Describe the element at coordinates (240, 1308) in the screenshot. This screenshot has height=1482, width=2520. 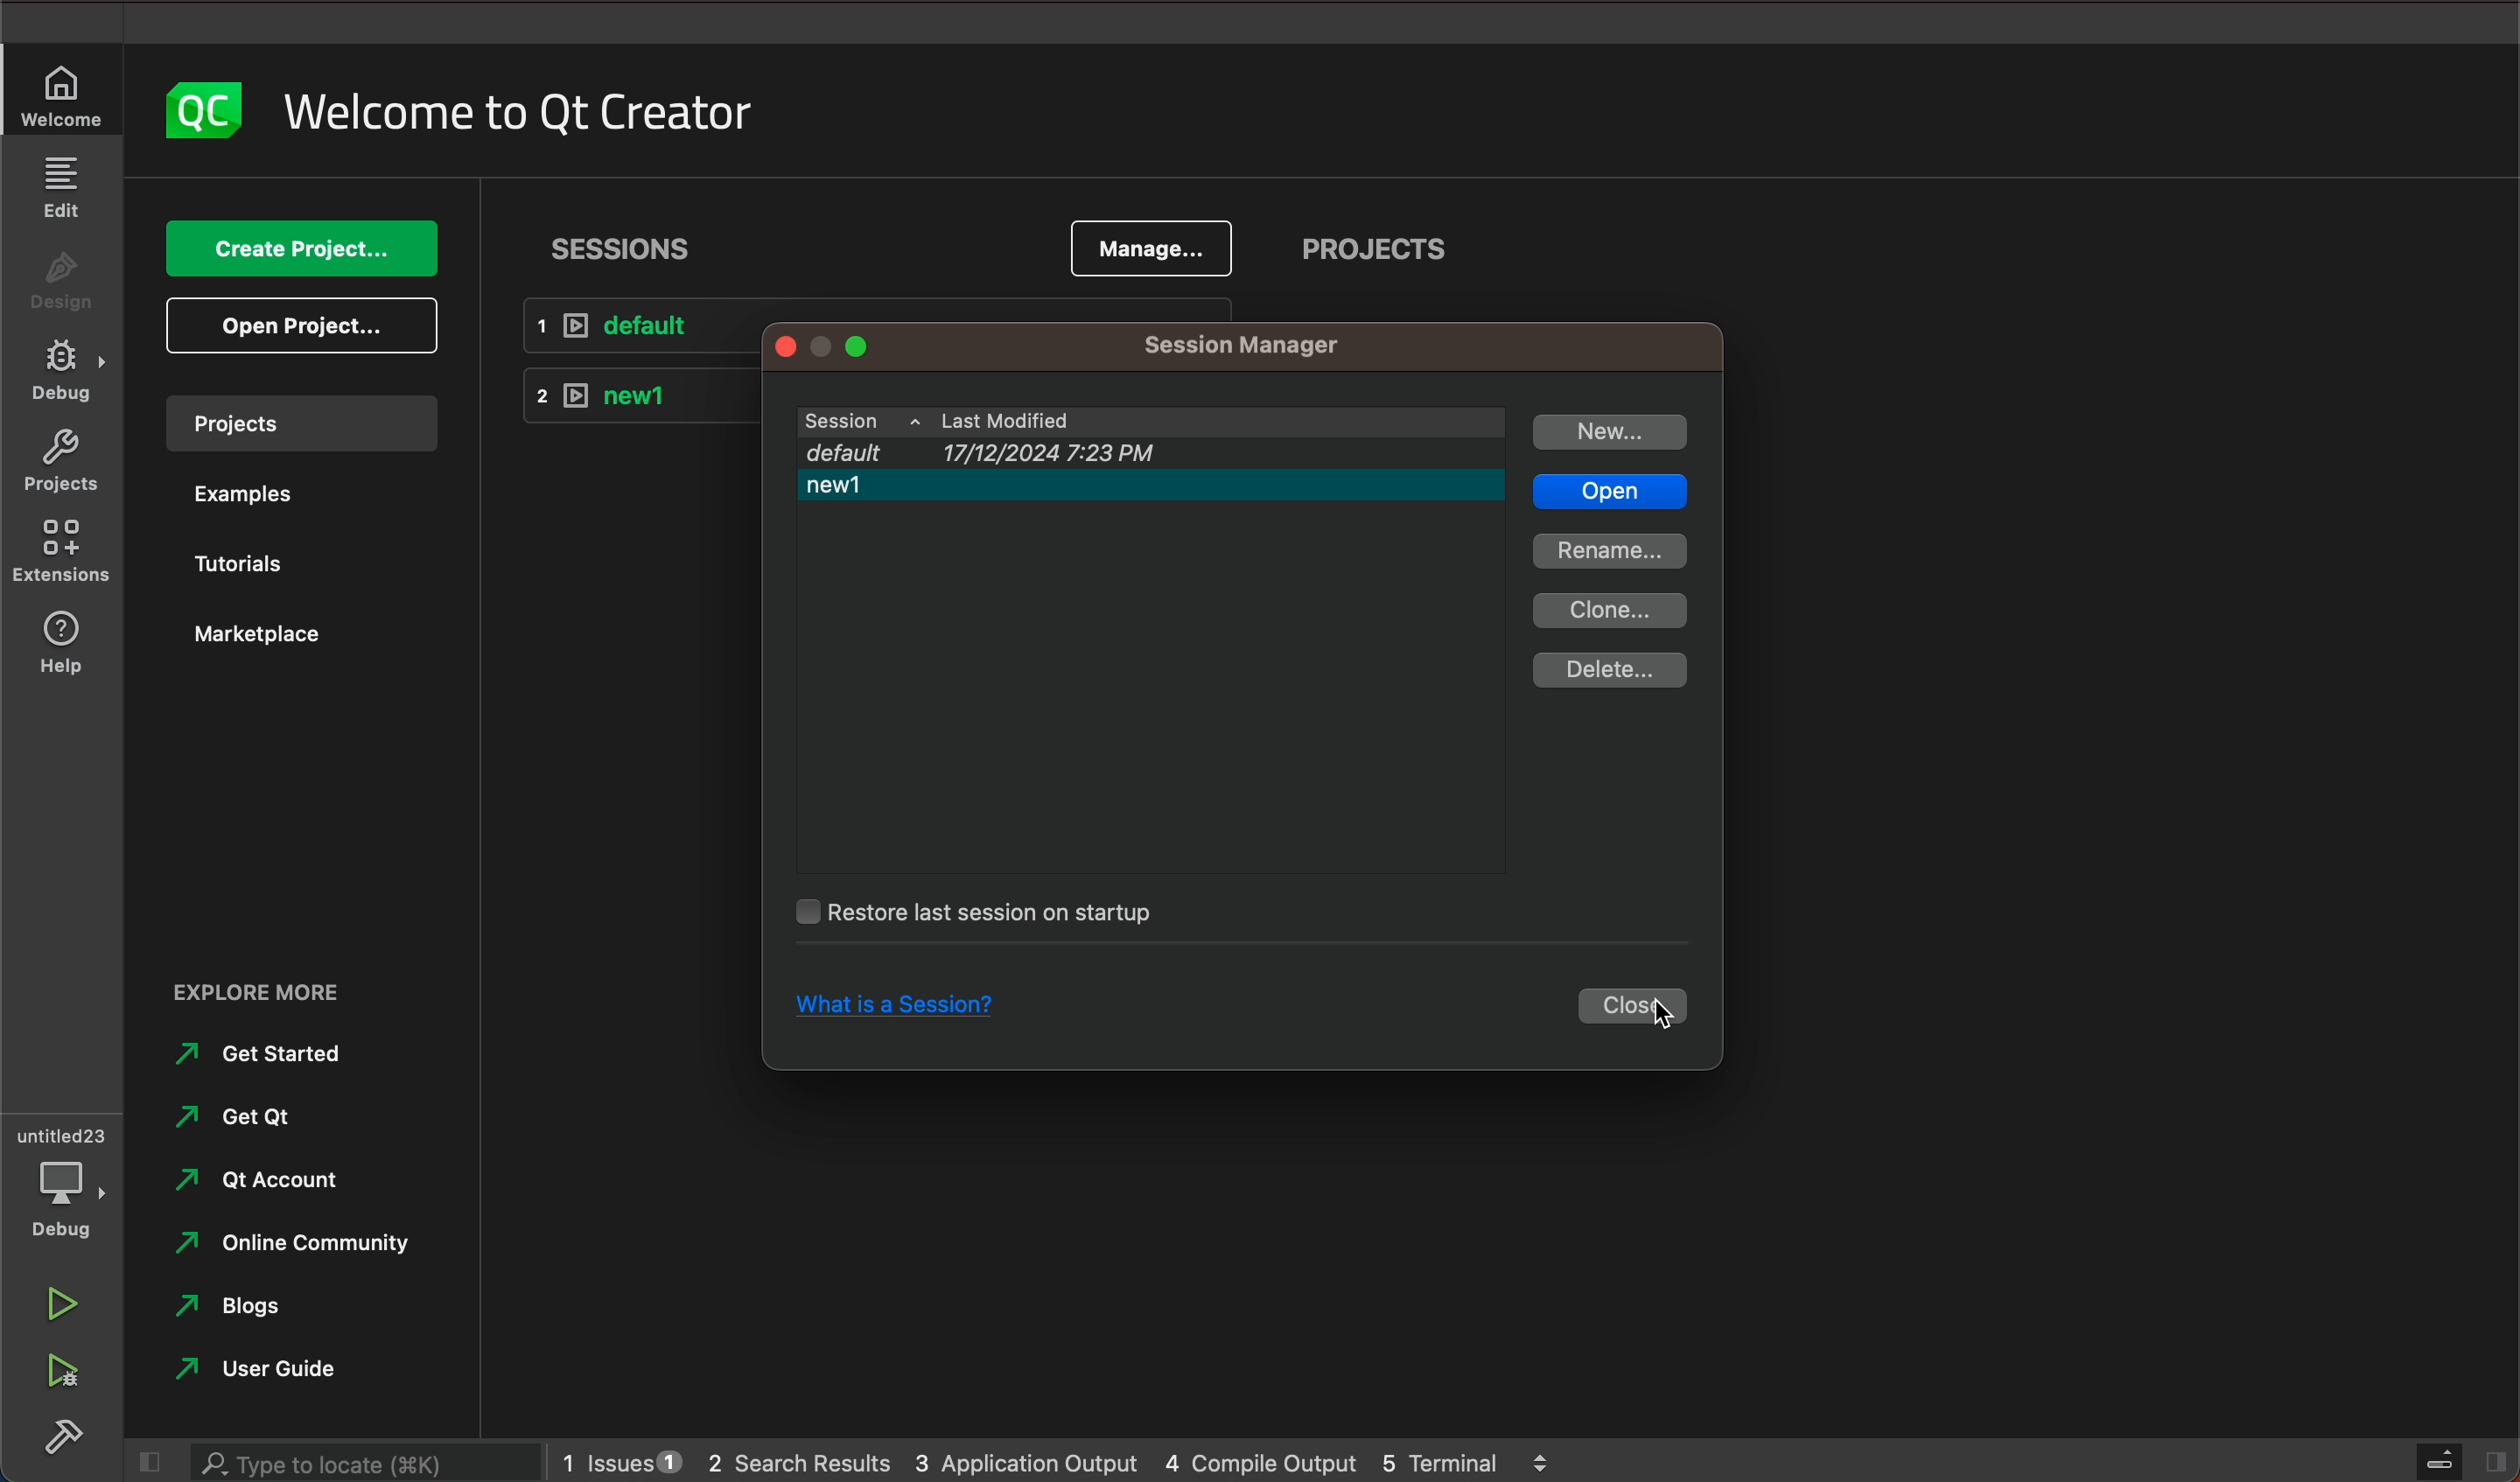
I see `blogs` at that location.